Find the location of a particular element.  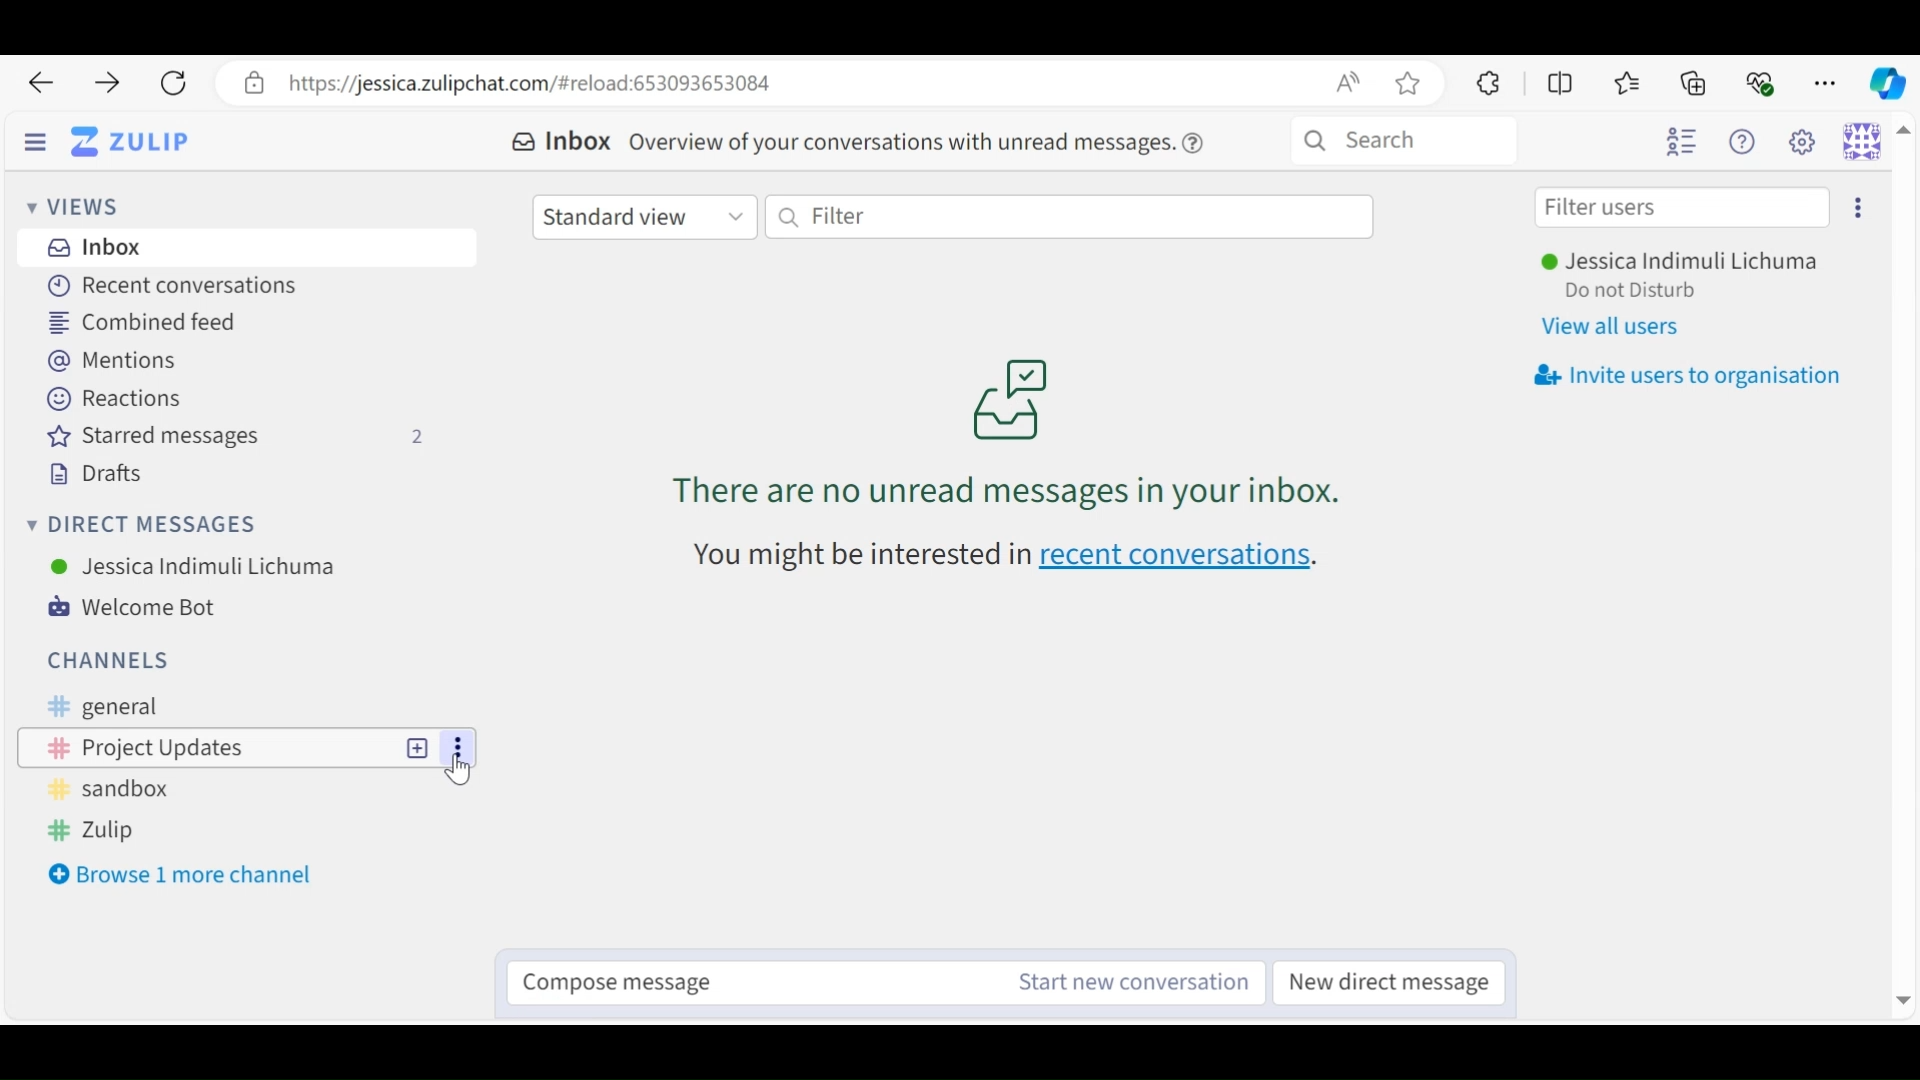

Channels is located at coordinates (105, 658).